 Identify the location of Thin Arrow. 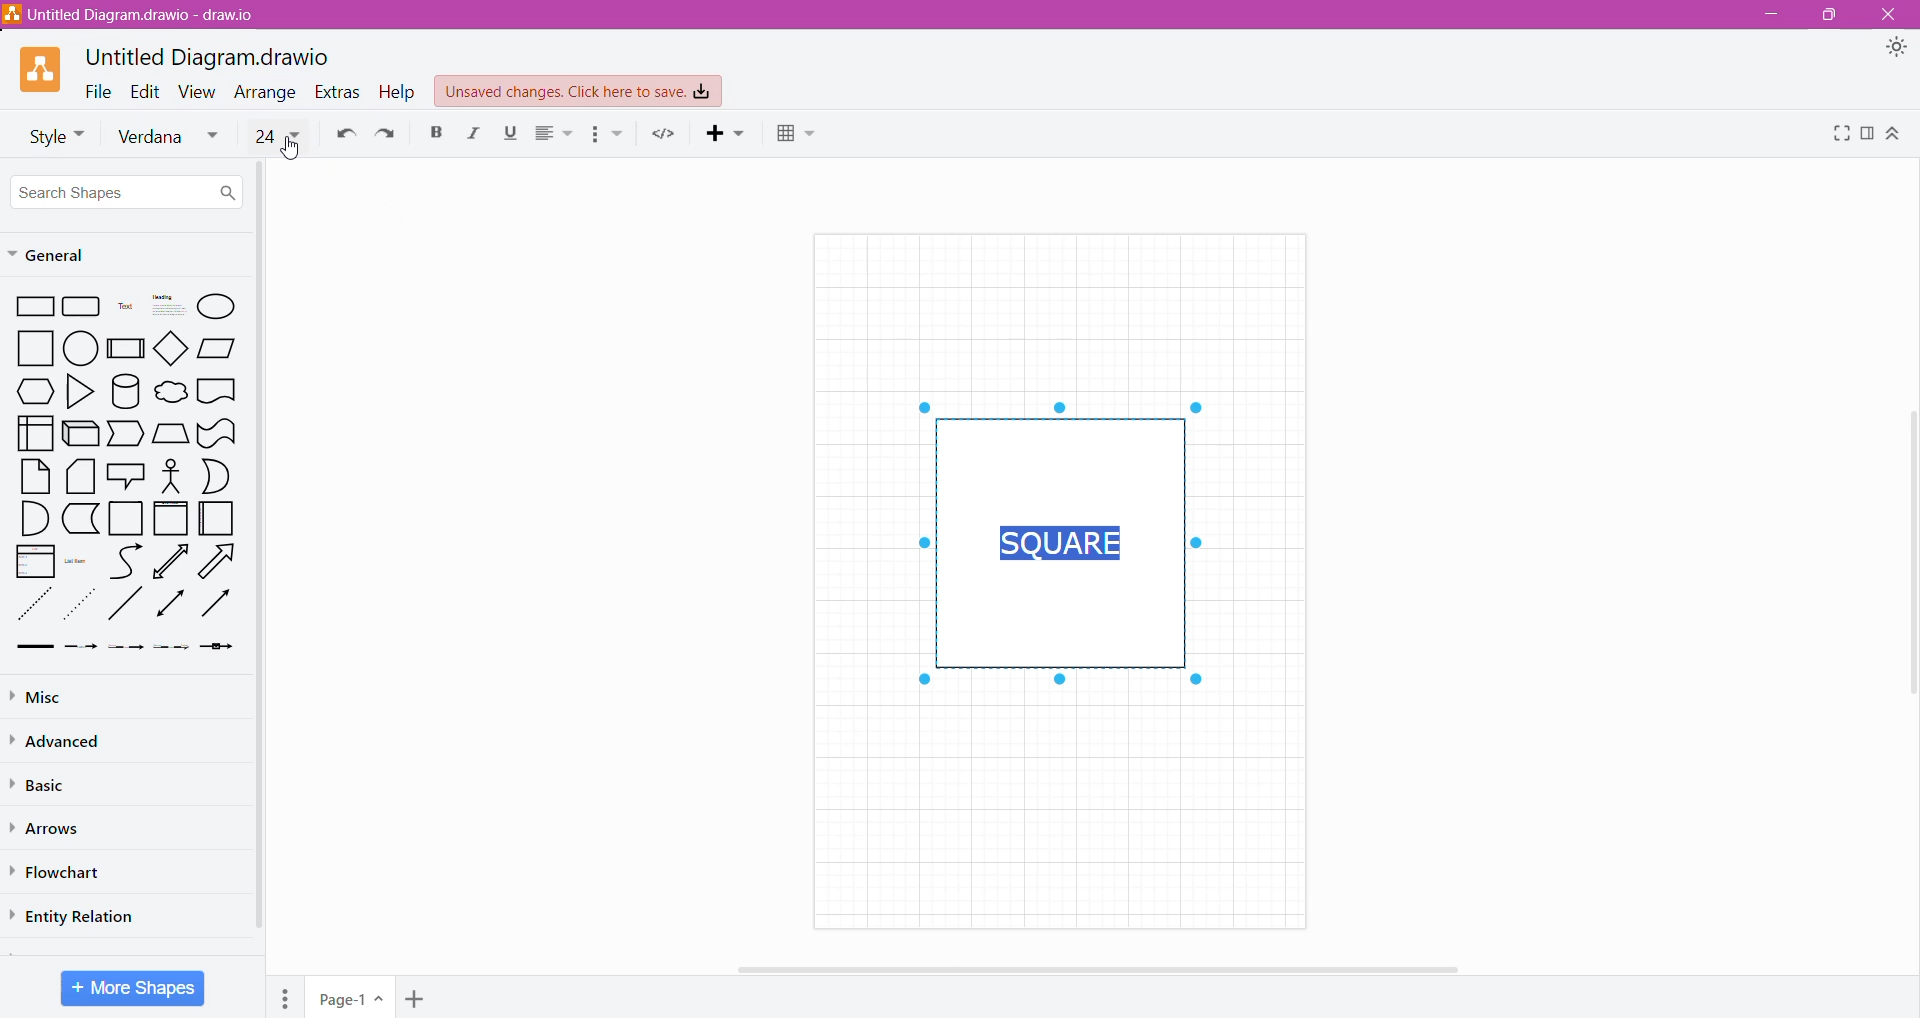
(127, 650).